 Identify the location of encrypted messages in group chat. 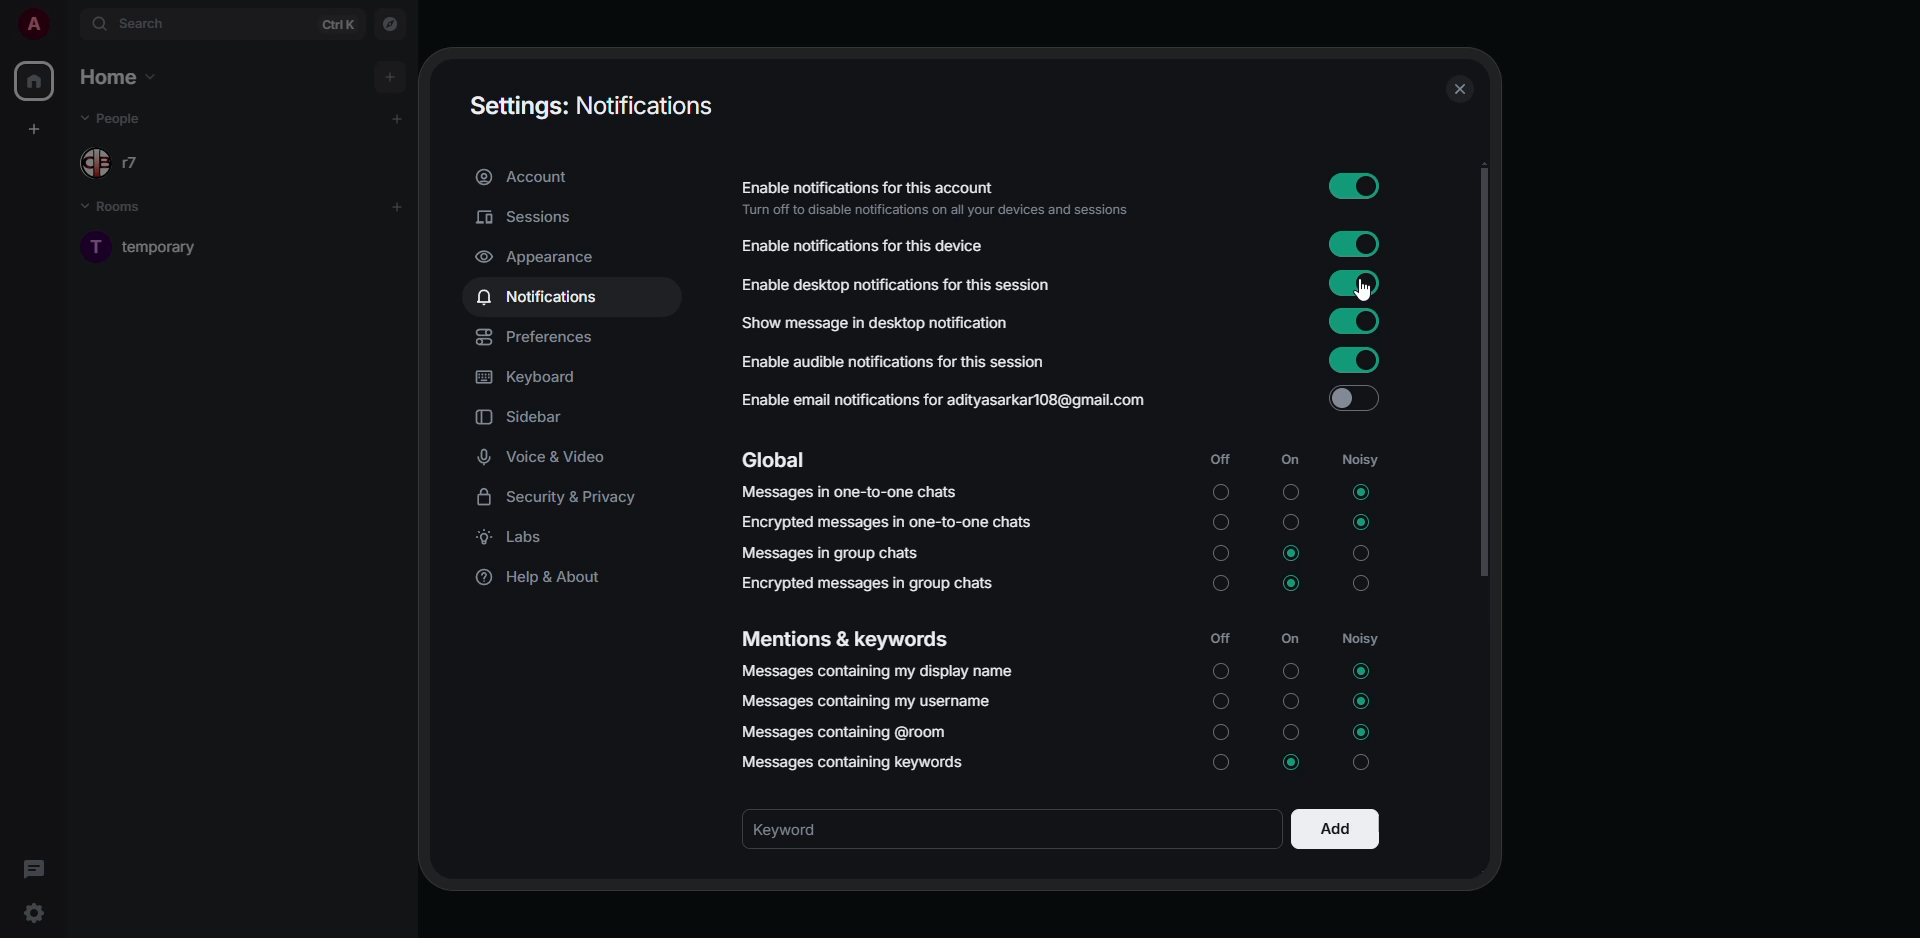
(872, 582).